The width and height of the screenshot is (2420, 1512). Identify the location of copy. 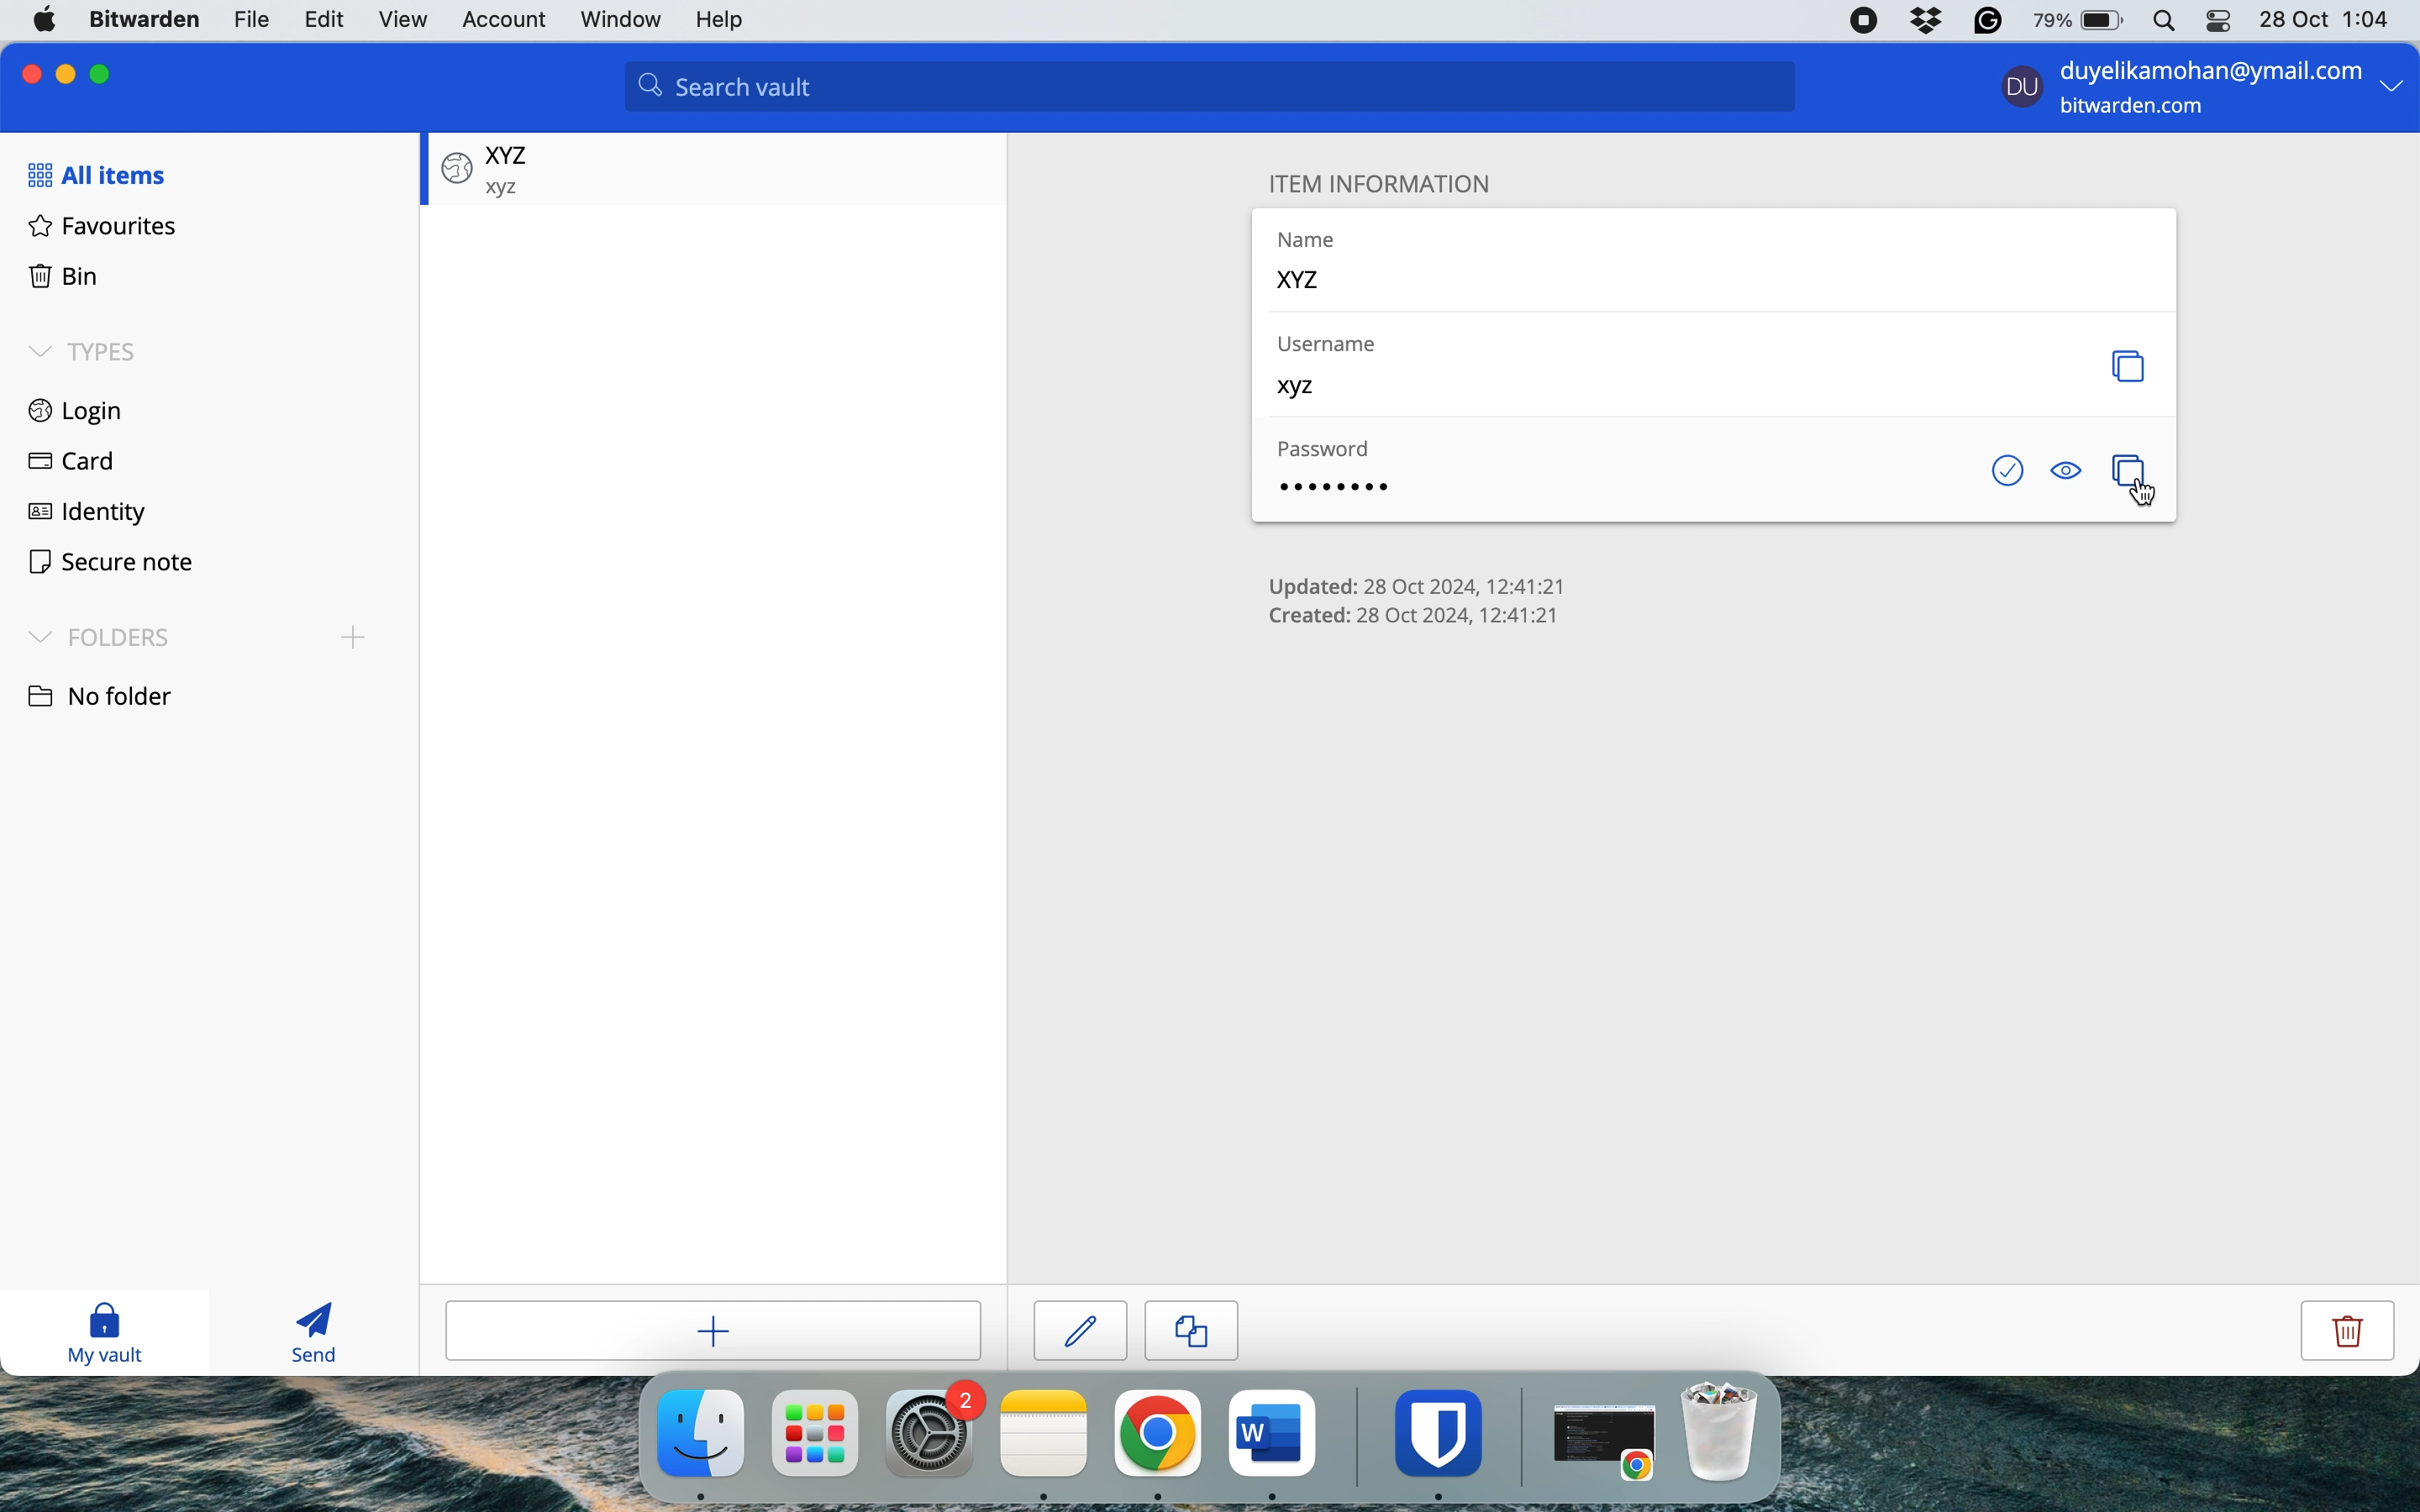
(2123, 463).